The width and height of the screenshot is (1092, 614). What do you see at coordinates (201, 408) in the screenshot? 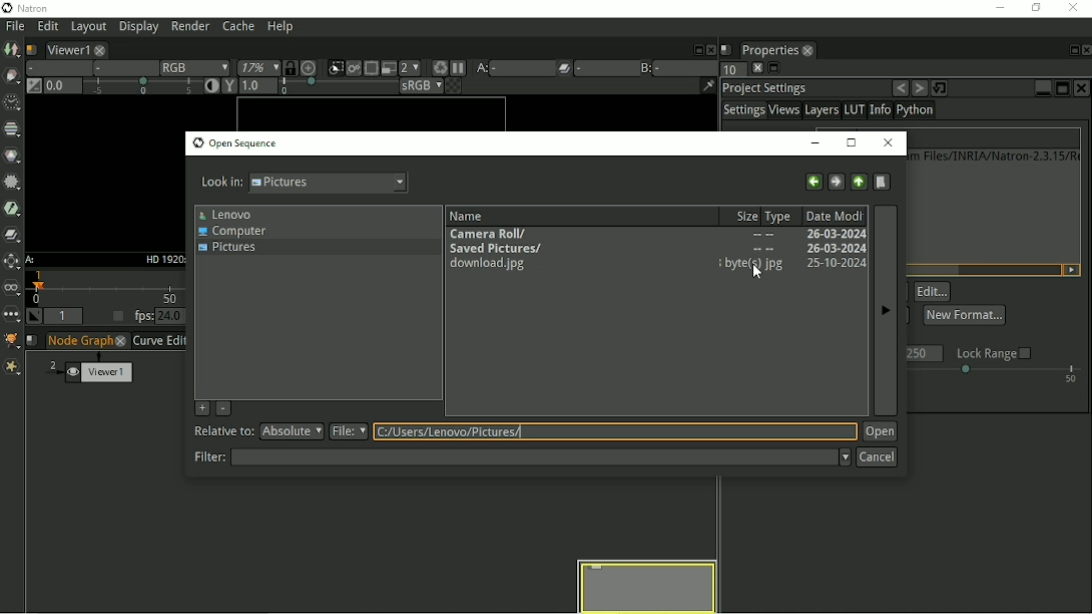
I see `Add to favorites` at bounding box center [201, 408].